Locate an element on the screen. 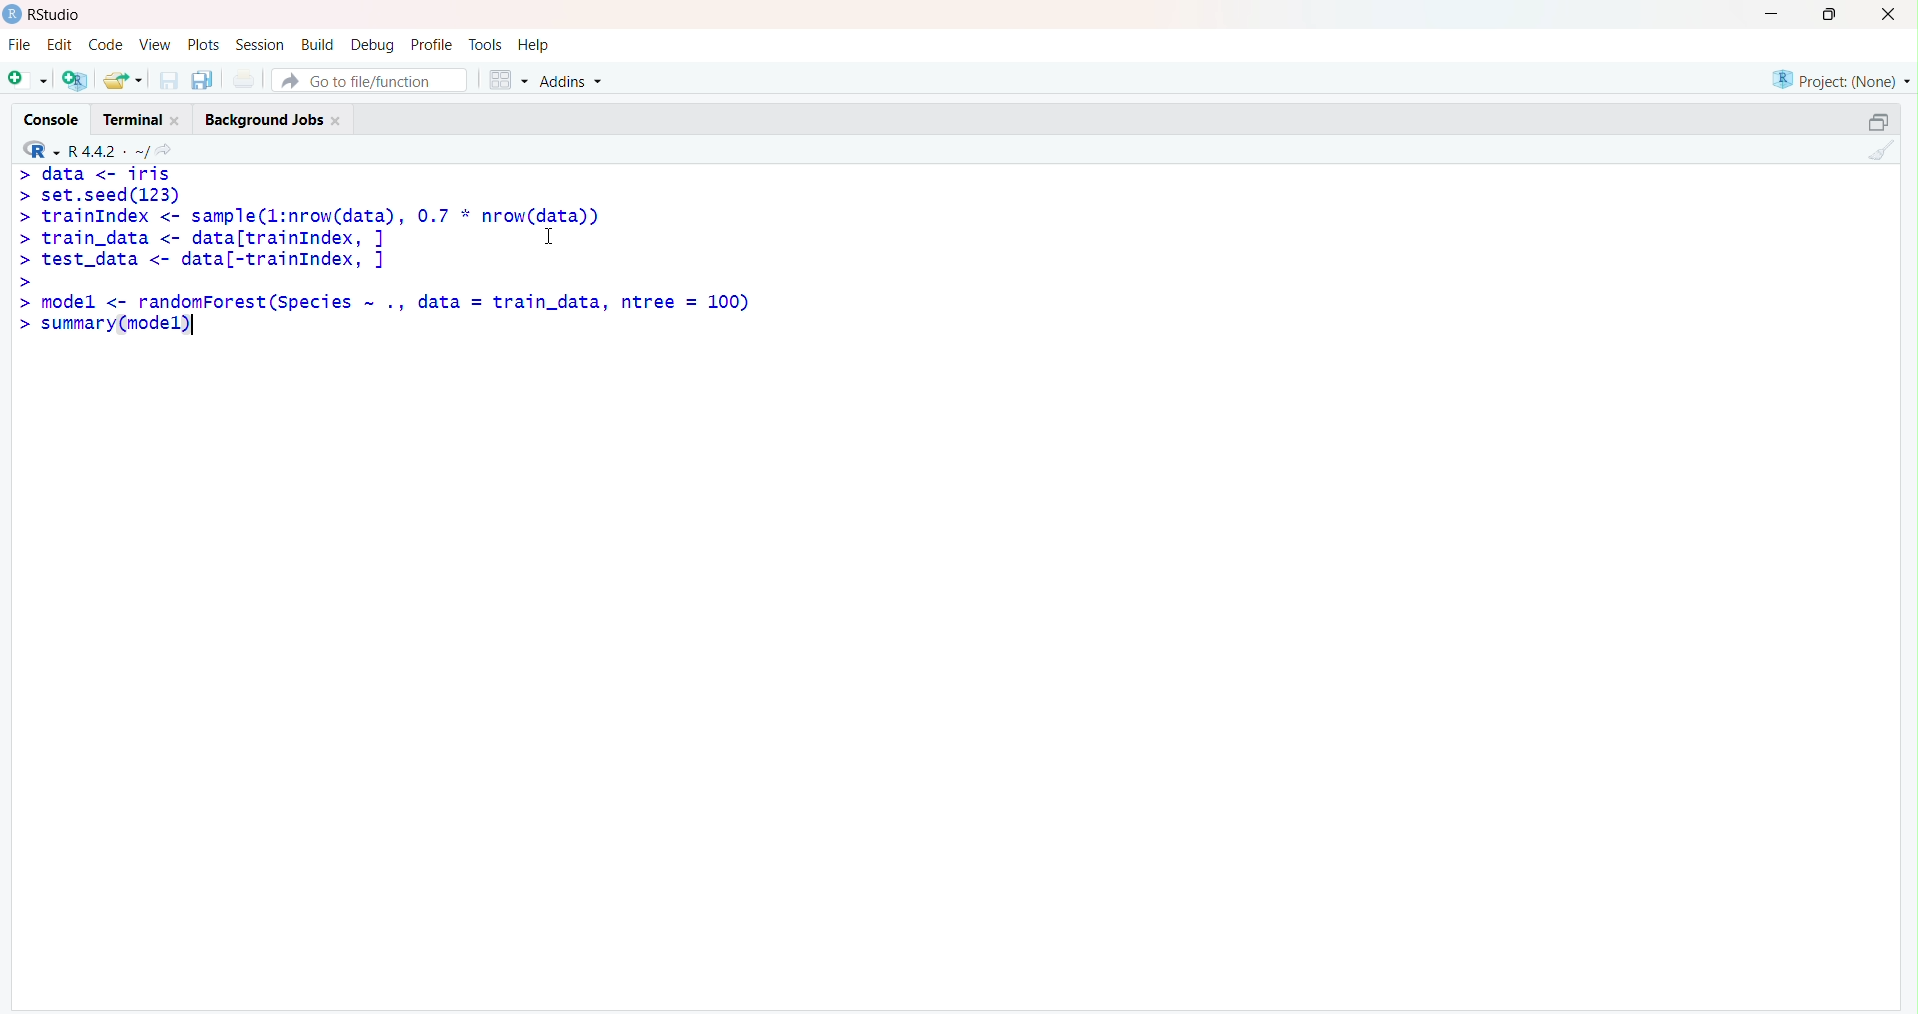 The image size is (1918, 1014). Background Jobs is located at coordinates (273, 118).